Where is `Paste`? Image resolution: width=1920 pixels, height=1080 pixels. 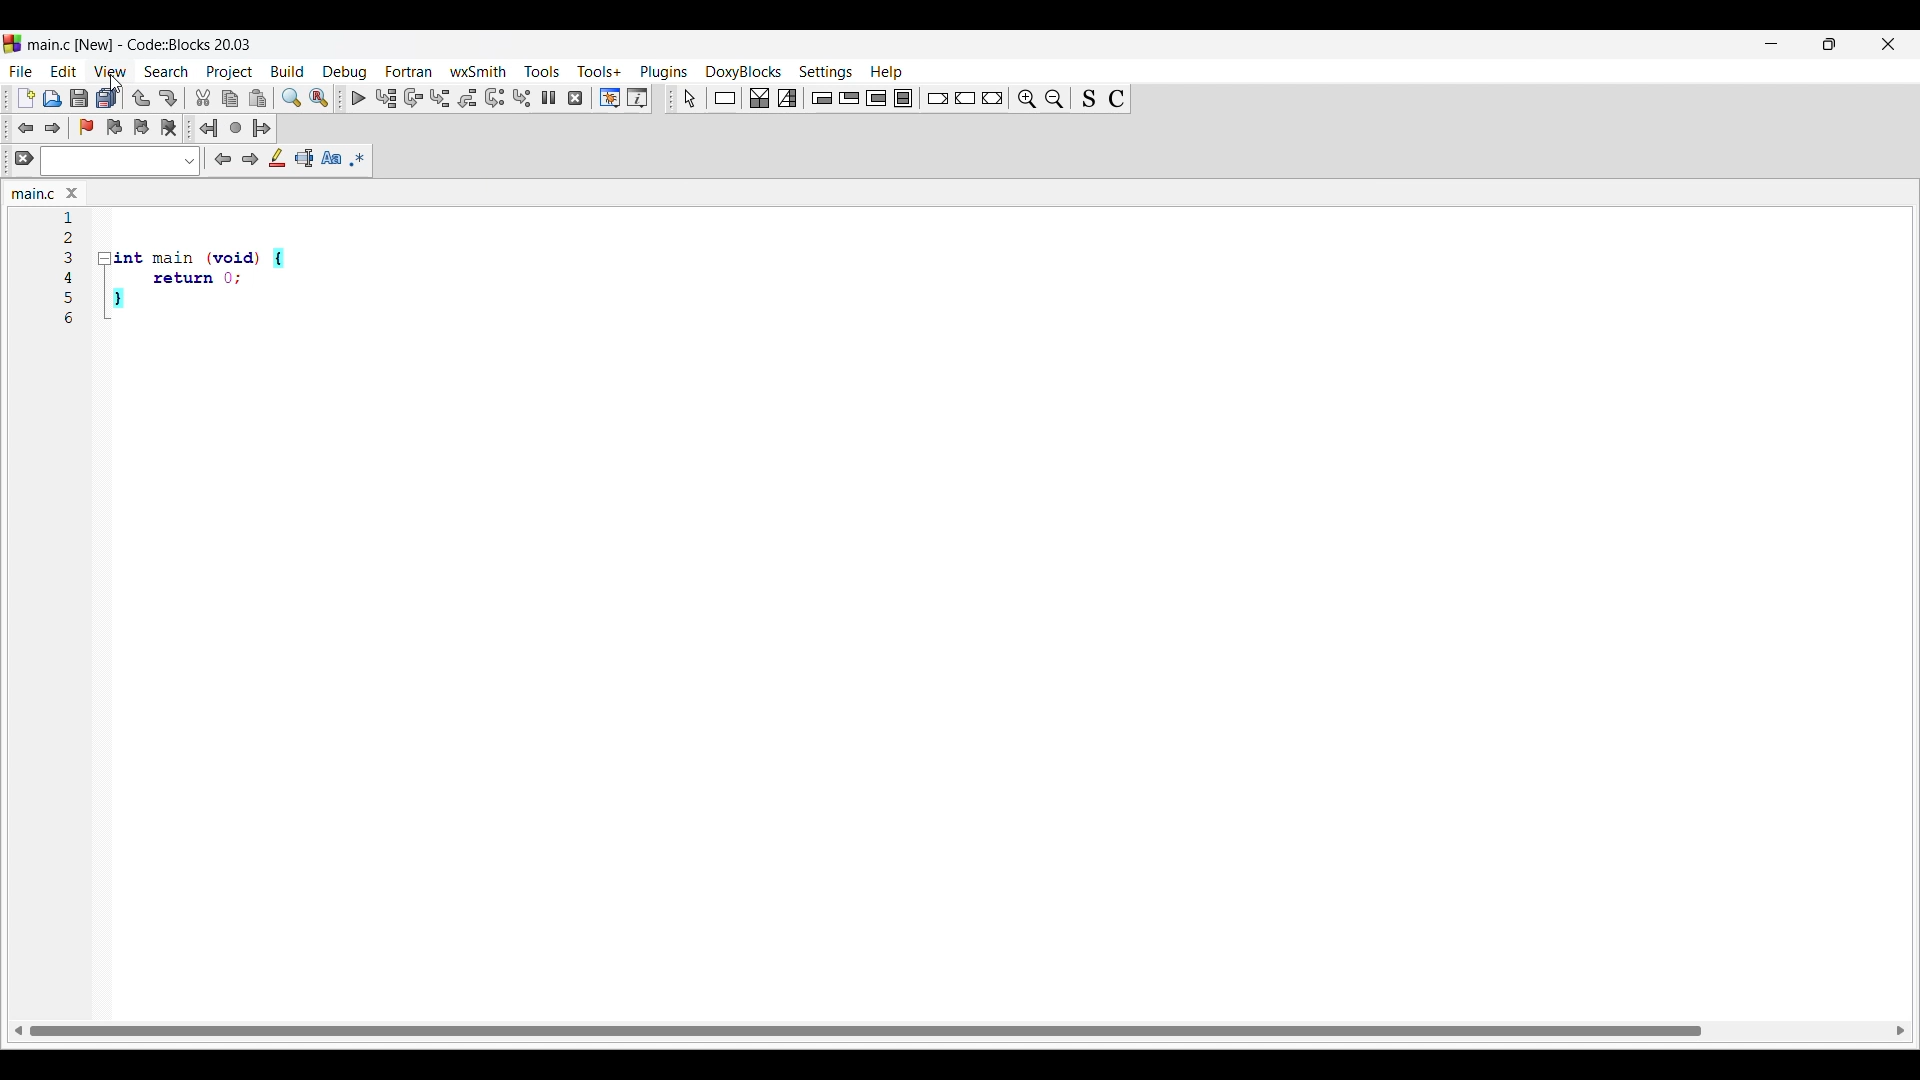 Paste is located at coordinates (258, 98).